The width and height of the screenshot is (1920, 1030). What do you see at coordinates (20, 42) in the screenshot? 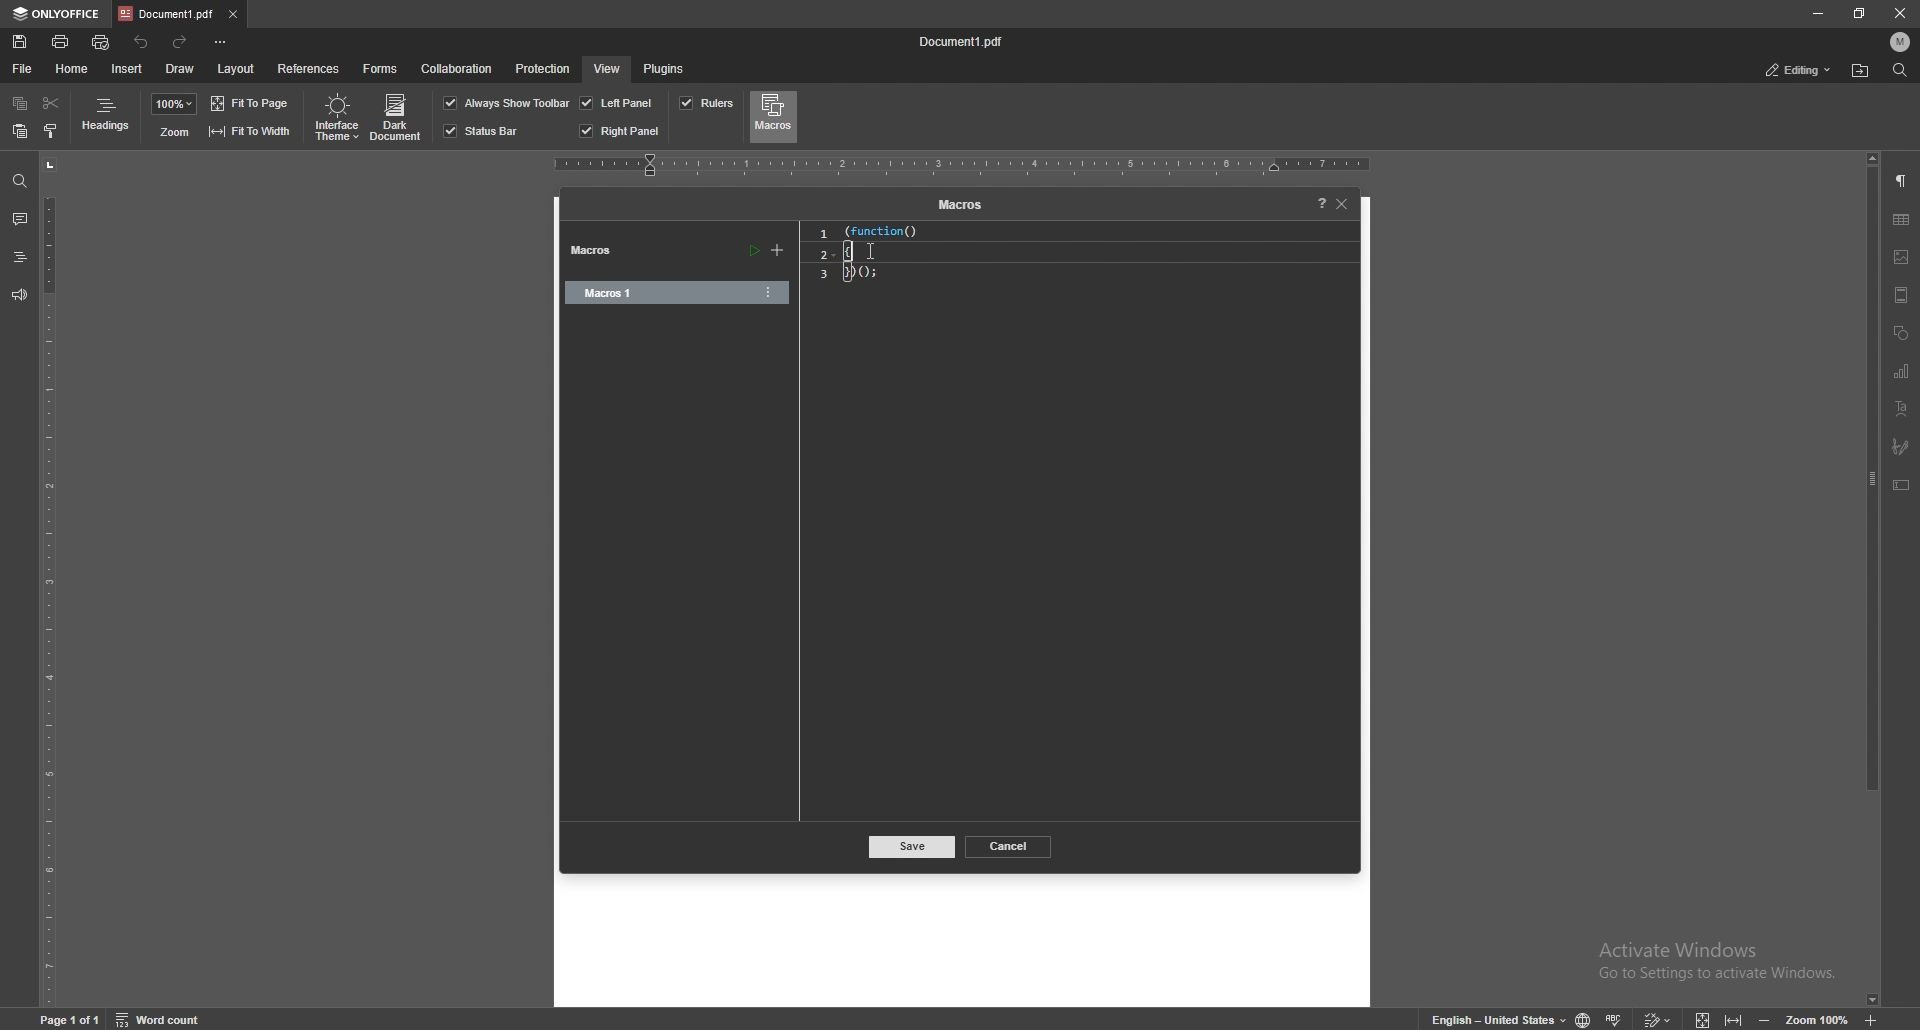
I see `save` at bounding box center [20, 42].